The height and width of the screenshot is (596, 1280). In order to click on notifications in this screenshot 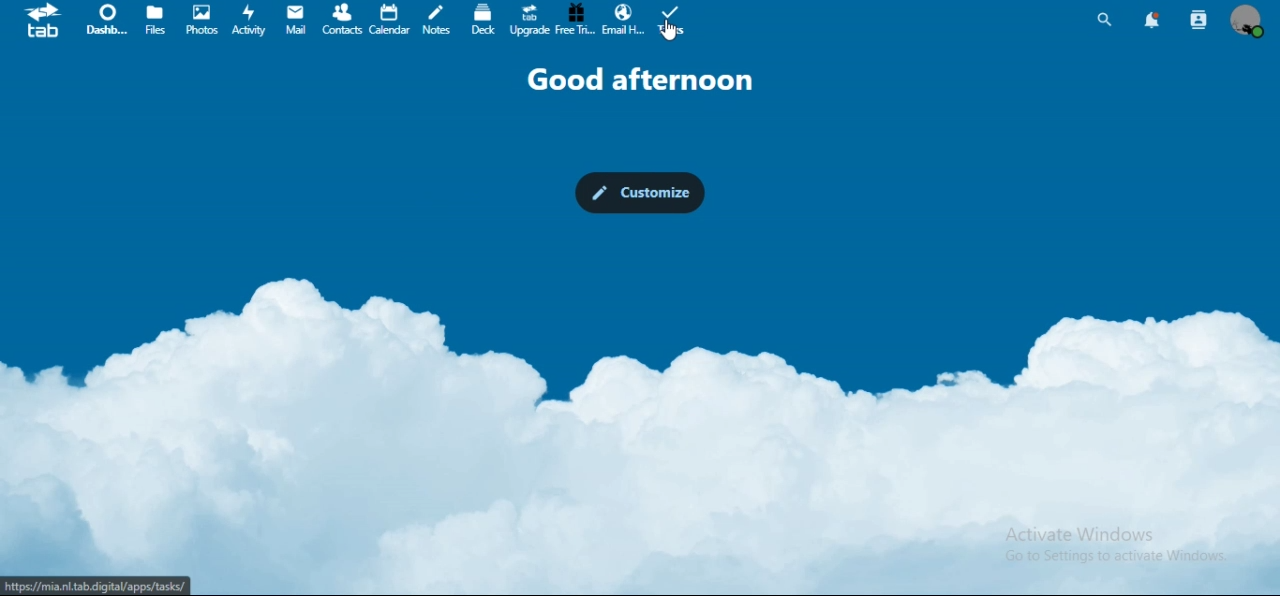, I will do `click(1150, 21)`.